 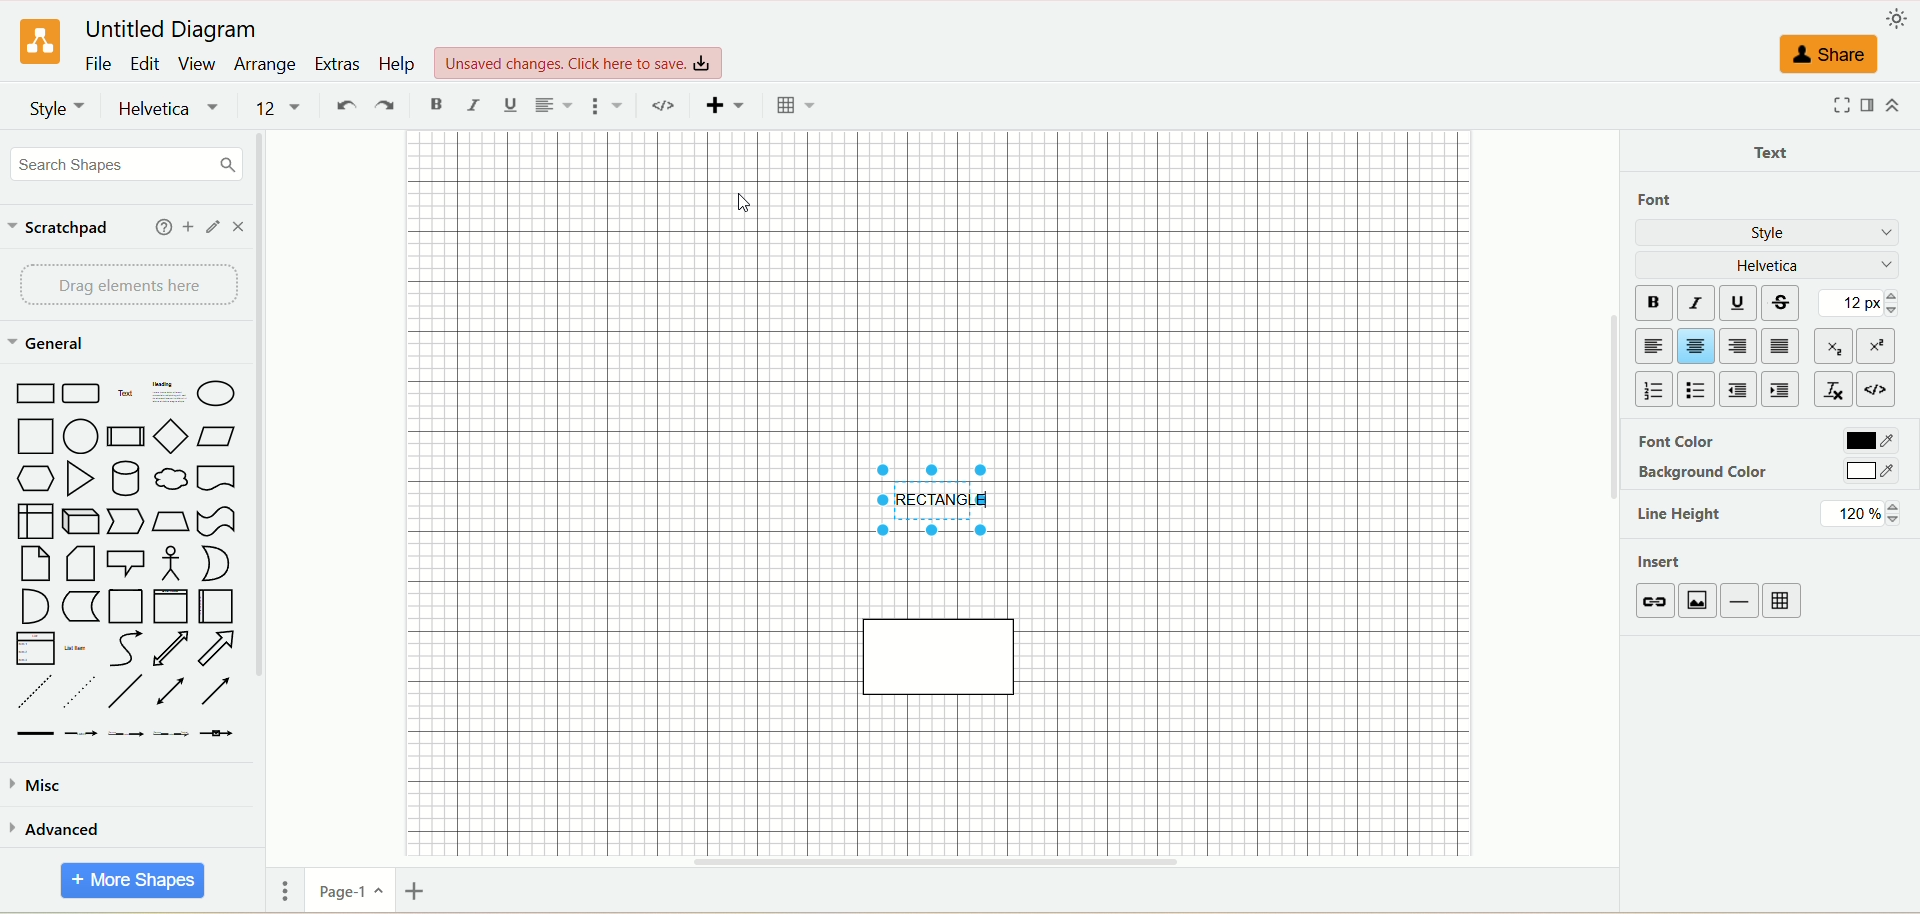 I want to click on parallelogram, so click(x=213, y=436).